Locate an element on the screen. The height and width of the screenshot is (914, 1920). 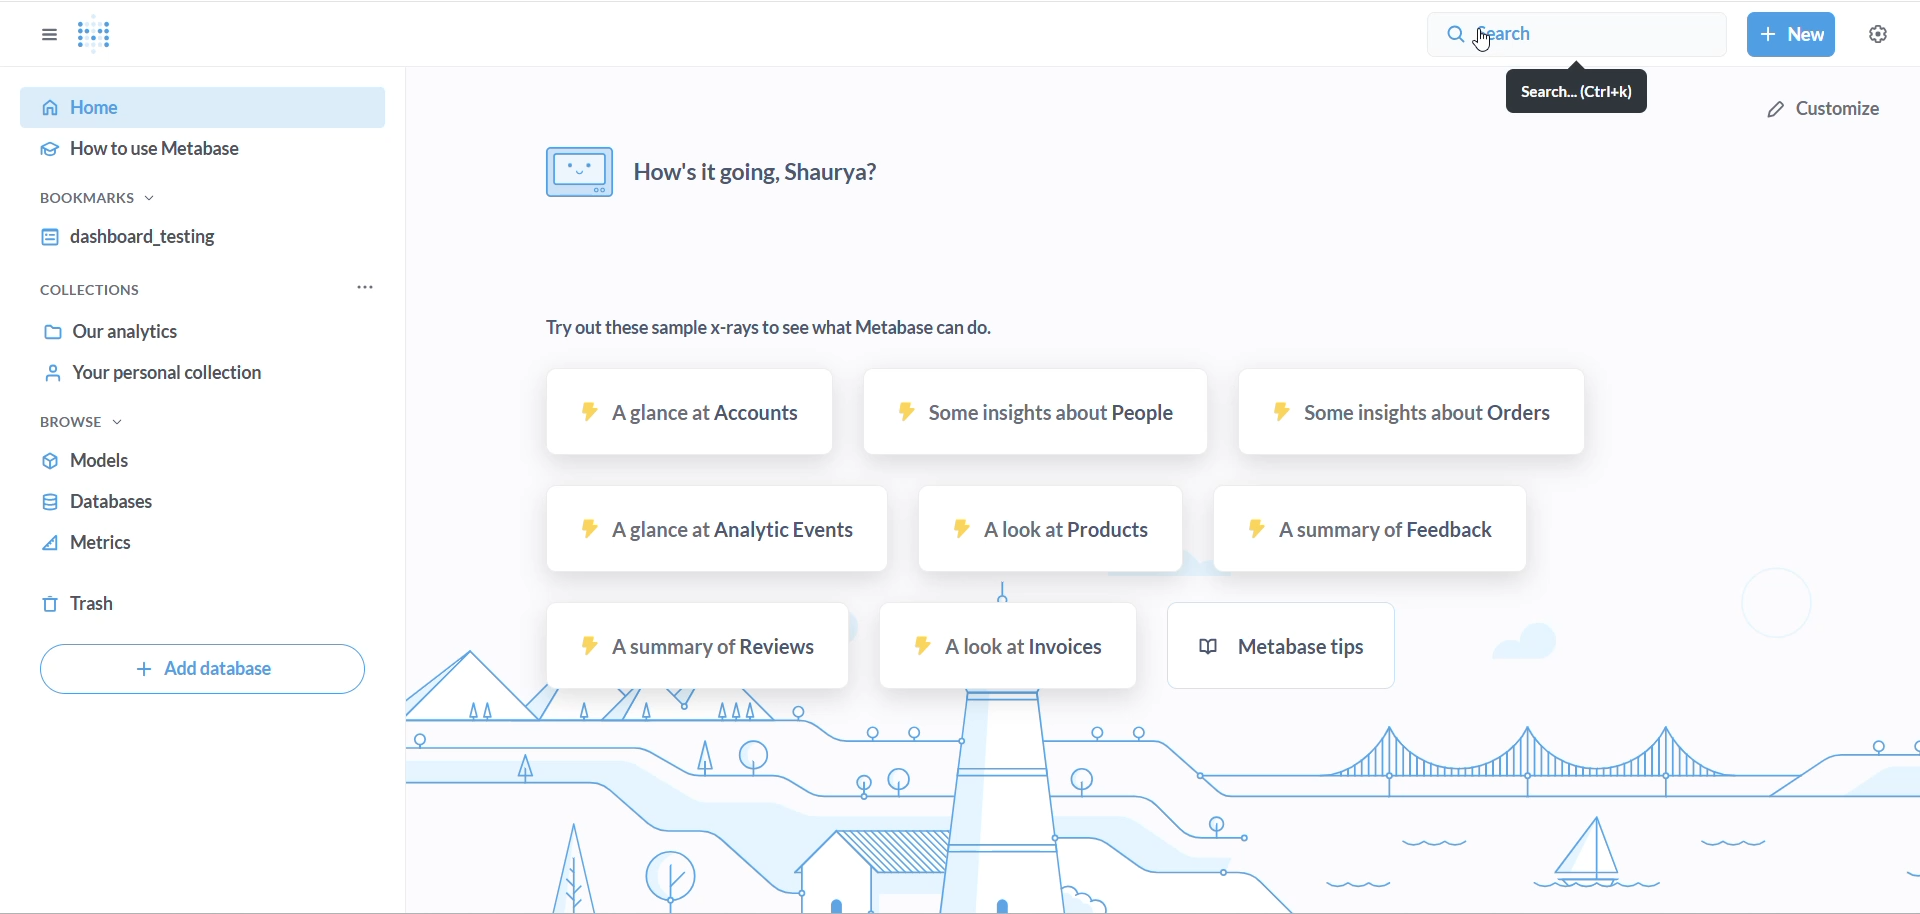
dashboard  is located at coordinates (193, 240).